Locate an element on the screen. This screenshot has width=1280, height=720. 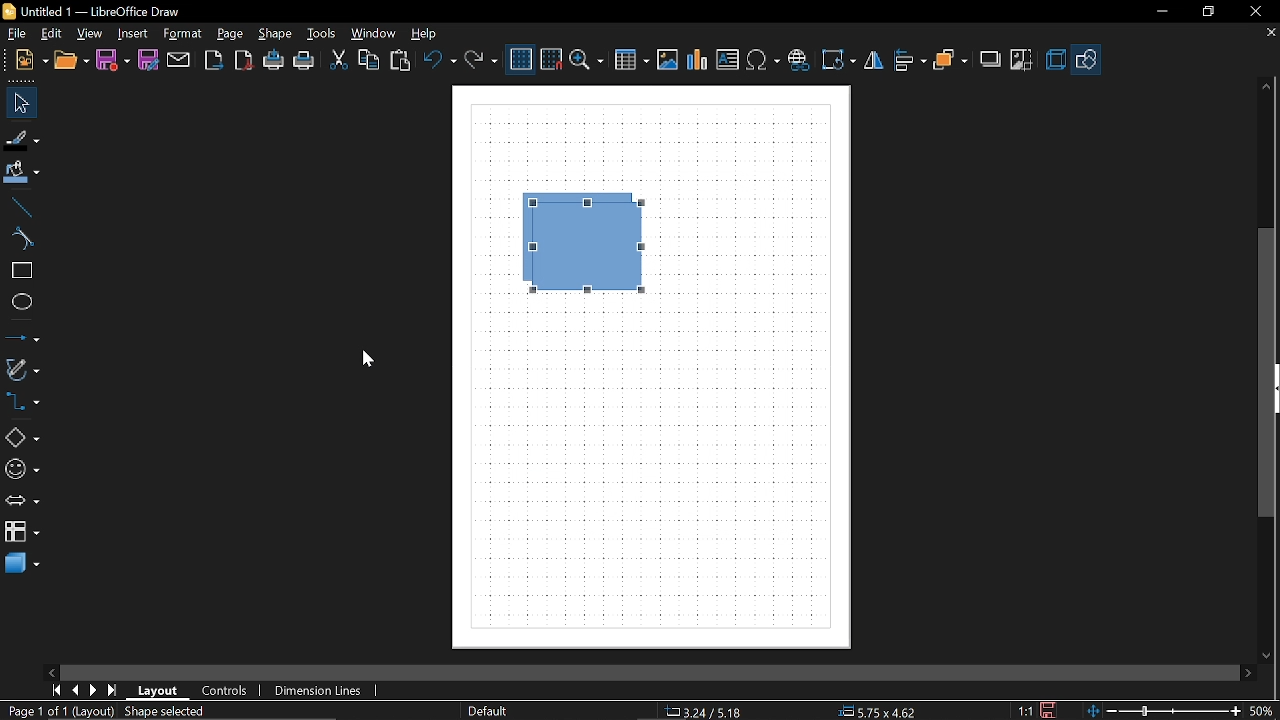
go to last page is located at coordinates (114, 691).